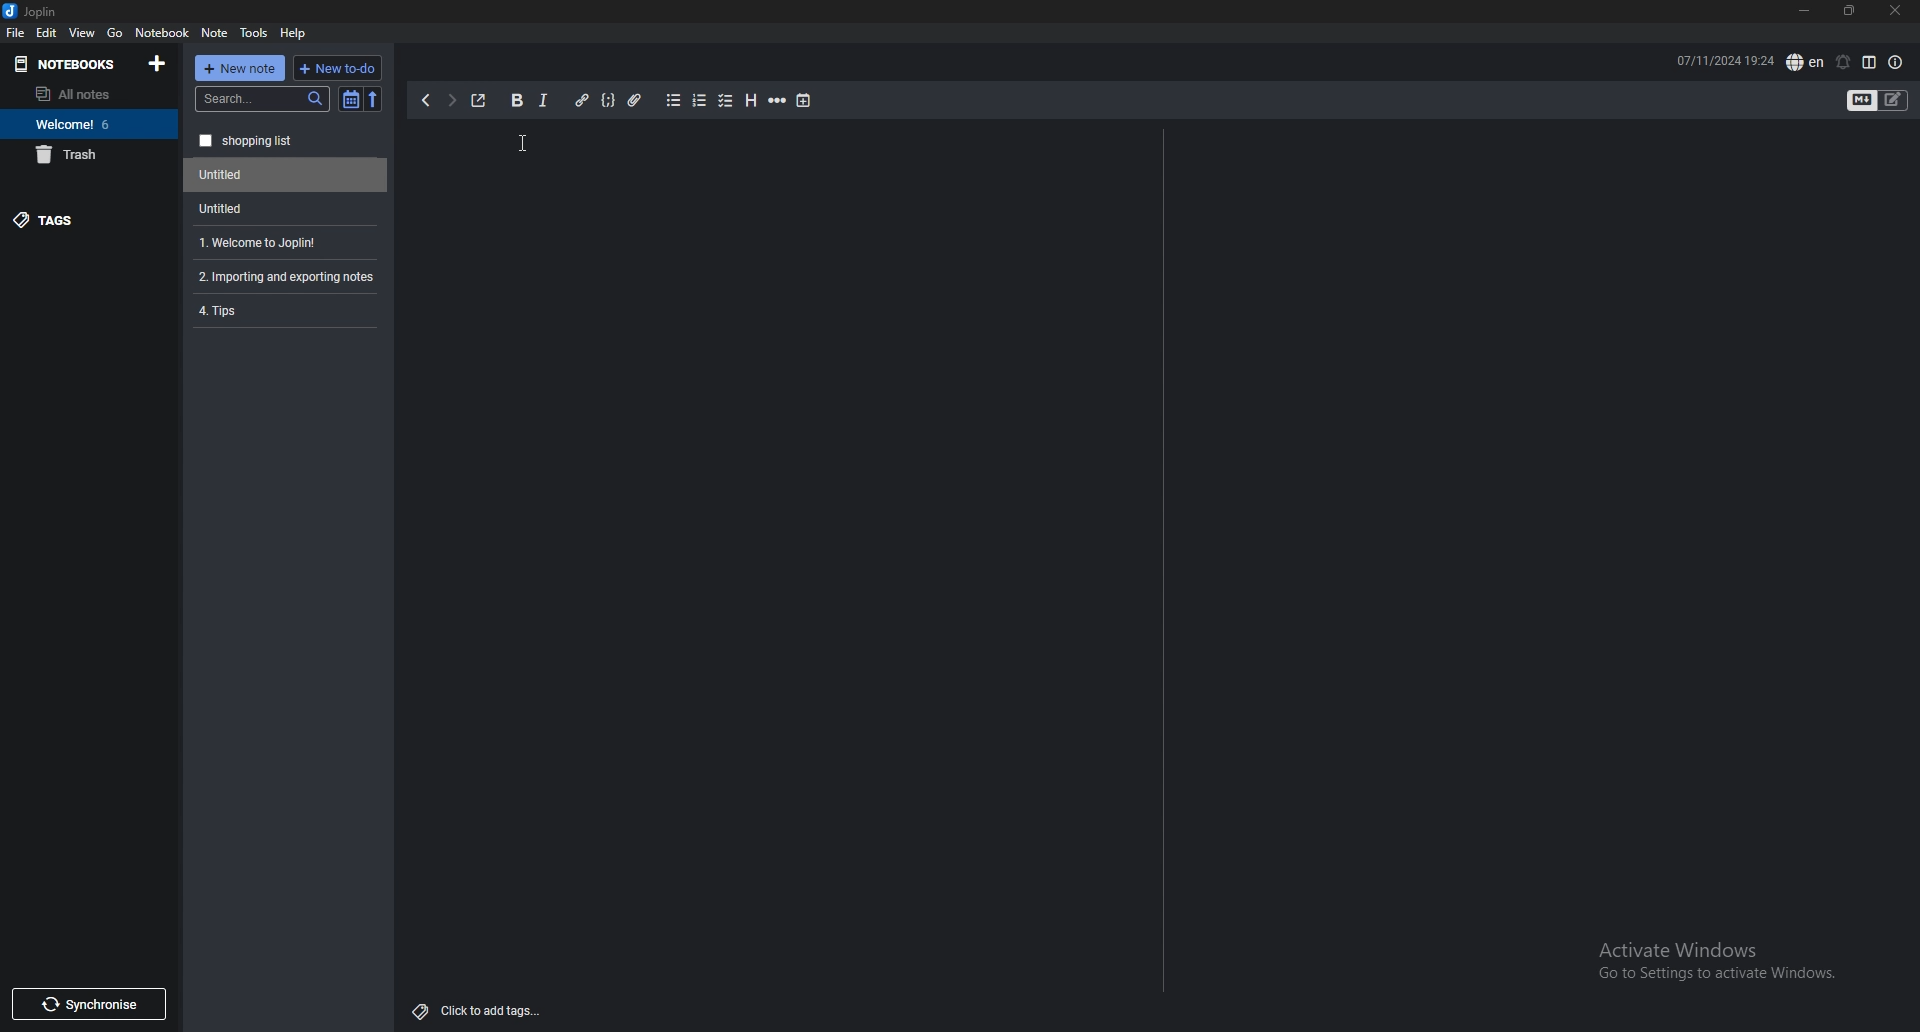 The width and height of the screenshot is (1920, 1032). Describe the element at coordinates (263, 99) in the screenshot. I see `search bar` at that location.